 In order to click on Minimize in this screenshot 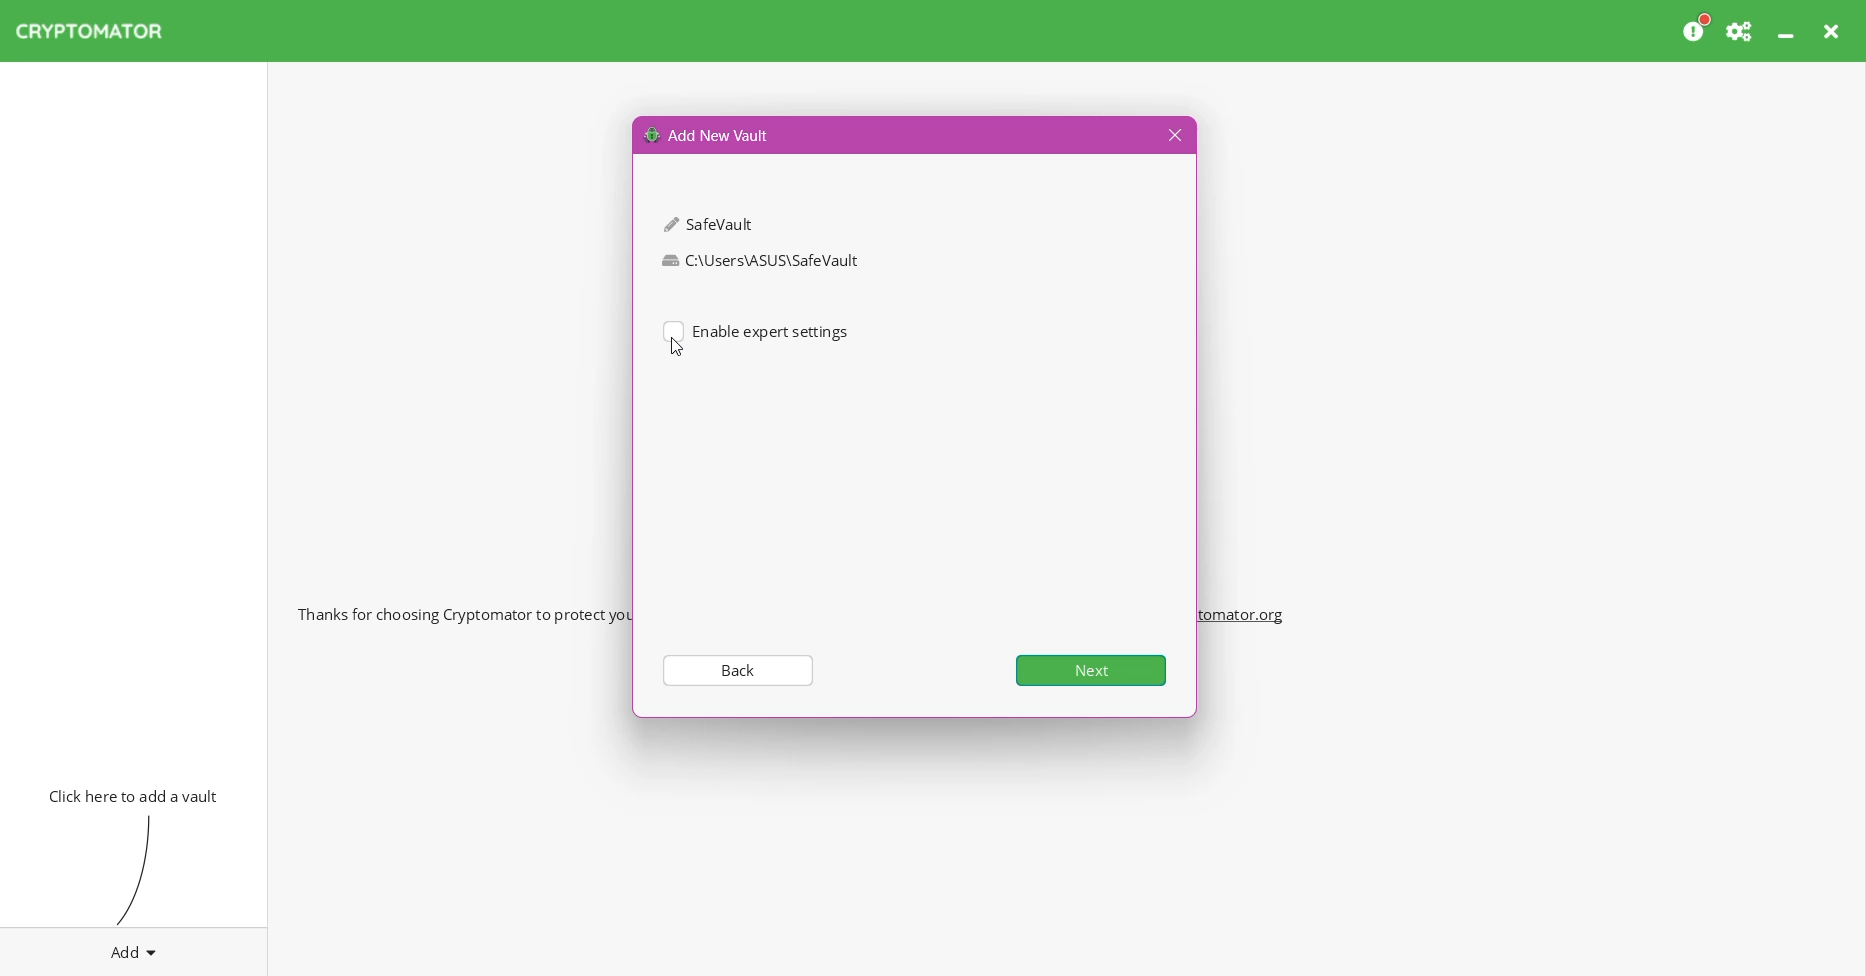, I will do `click(1788, 31)`.